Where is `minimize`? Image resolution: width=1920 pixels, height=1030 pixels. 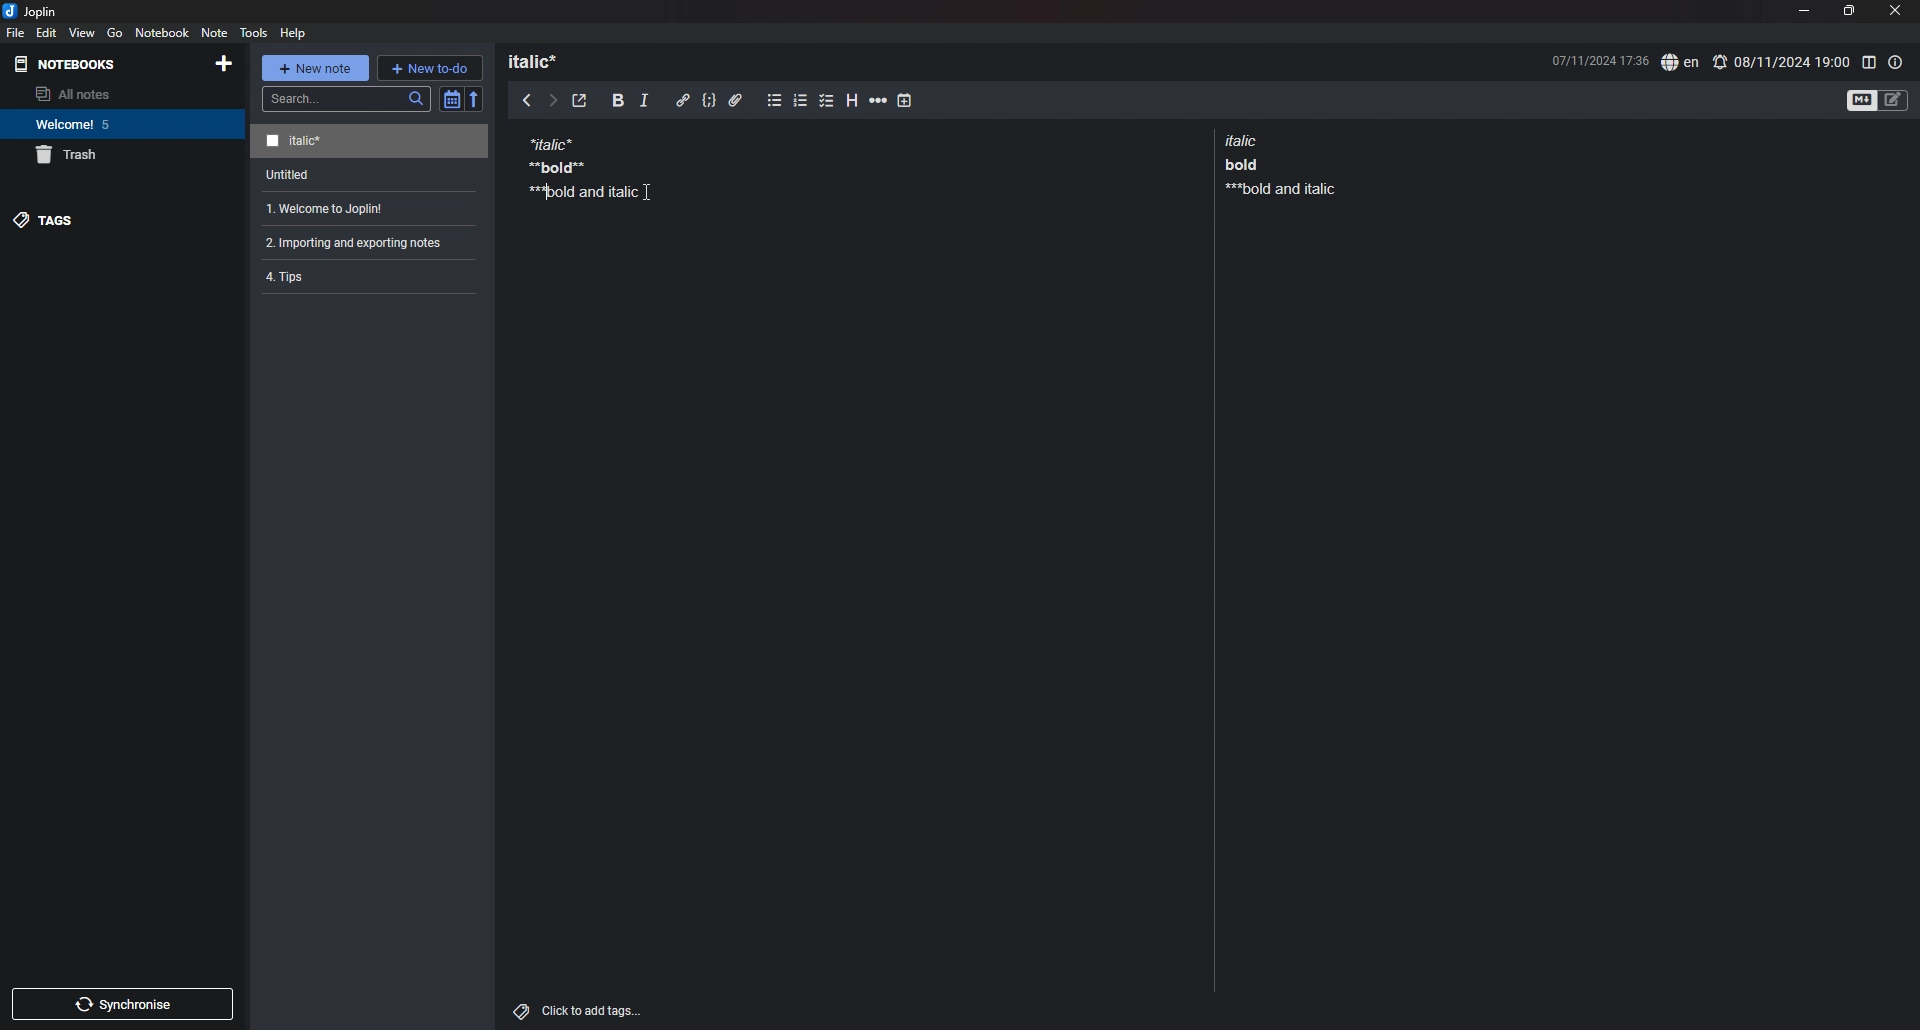 minimize is located at coordinates (1803, 10).